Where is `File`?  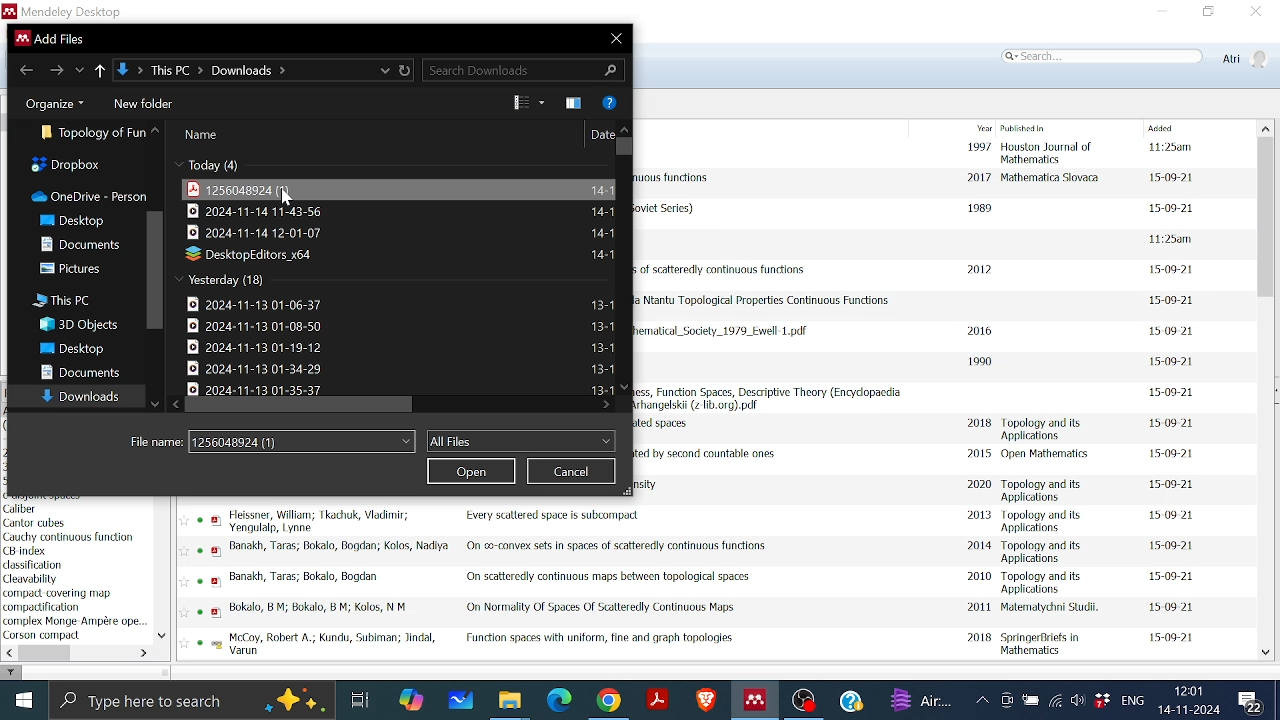 File is located at coordinates (601, 254).